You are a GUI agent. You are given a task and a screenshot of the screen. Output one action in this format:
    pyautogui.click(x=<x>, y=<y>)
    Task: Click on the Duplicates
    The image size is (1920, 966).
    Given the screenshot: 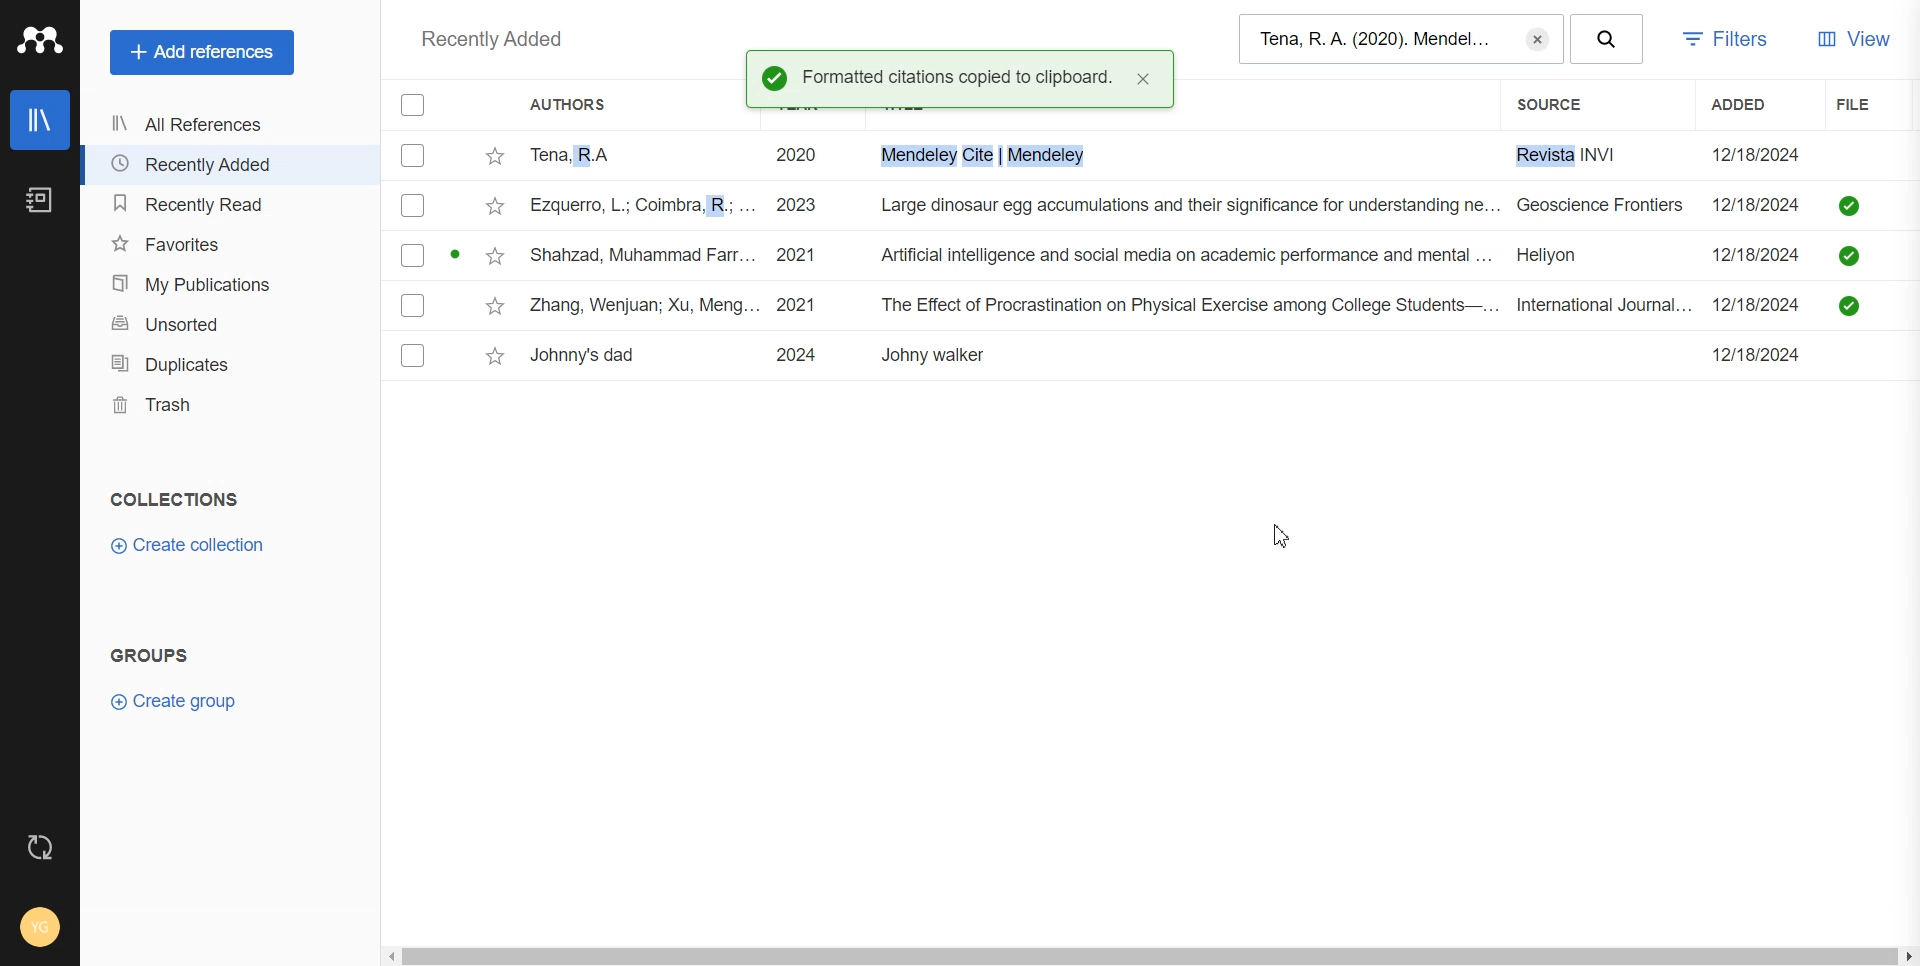 What is the action you would take?
    pyautogui.click(x=231, y=364)
    